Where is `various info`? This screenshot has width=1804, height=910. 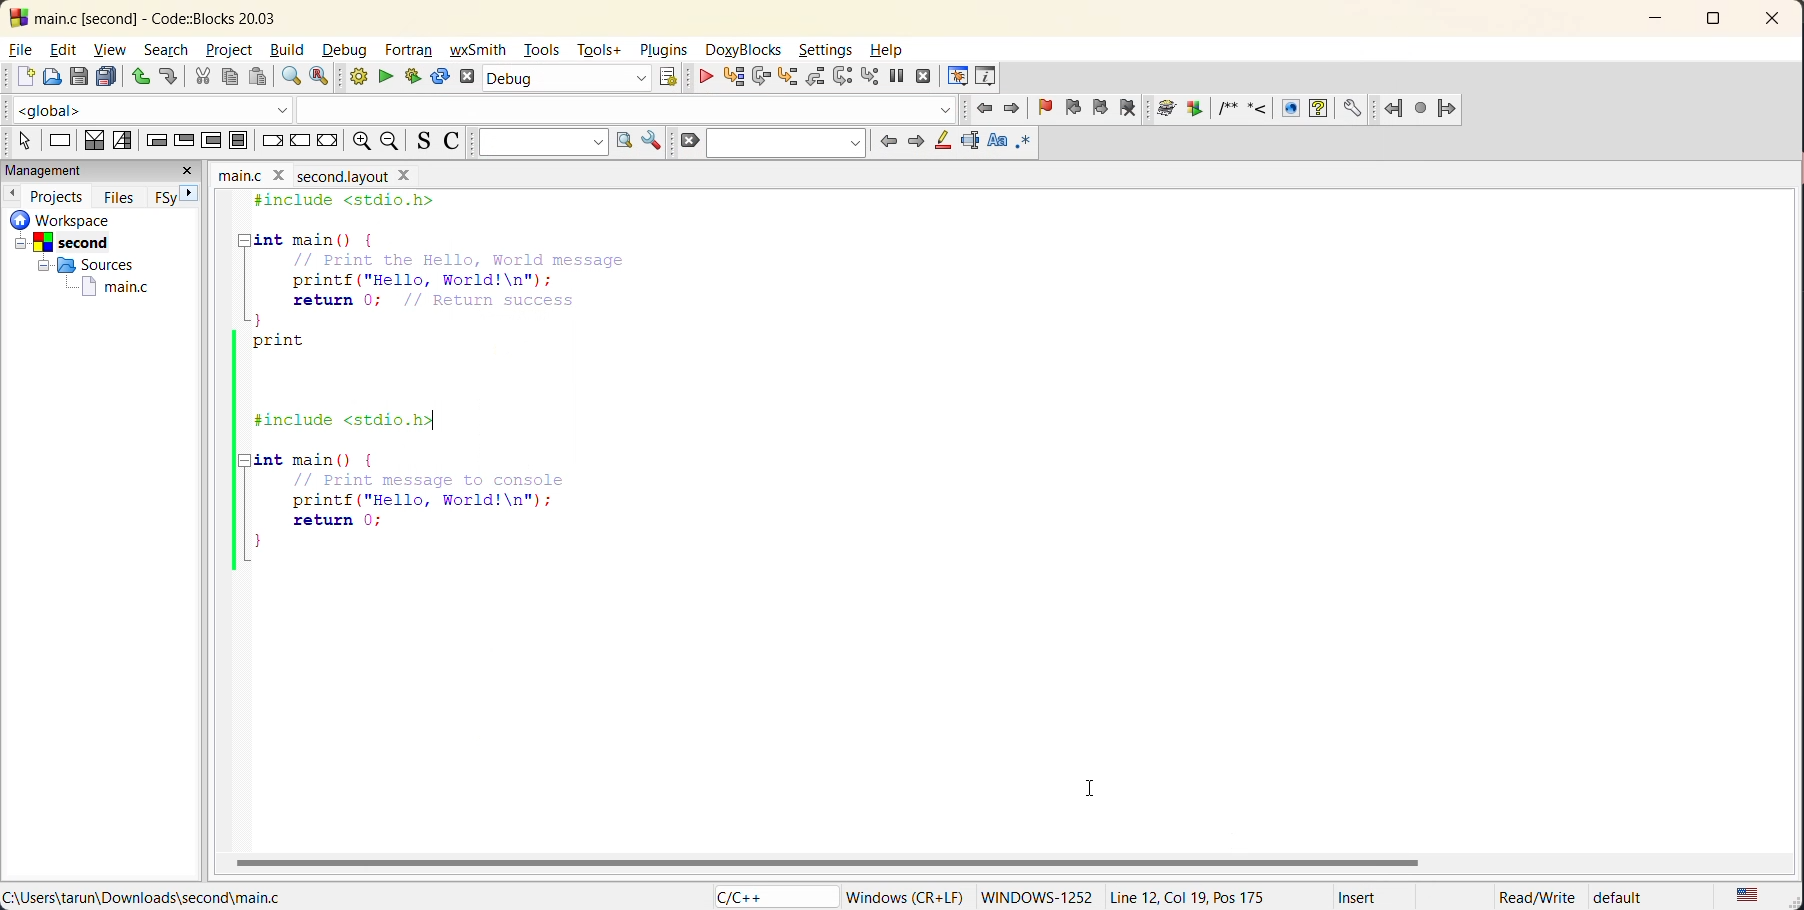 various info is located at coordinates (986, 78).